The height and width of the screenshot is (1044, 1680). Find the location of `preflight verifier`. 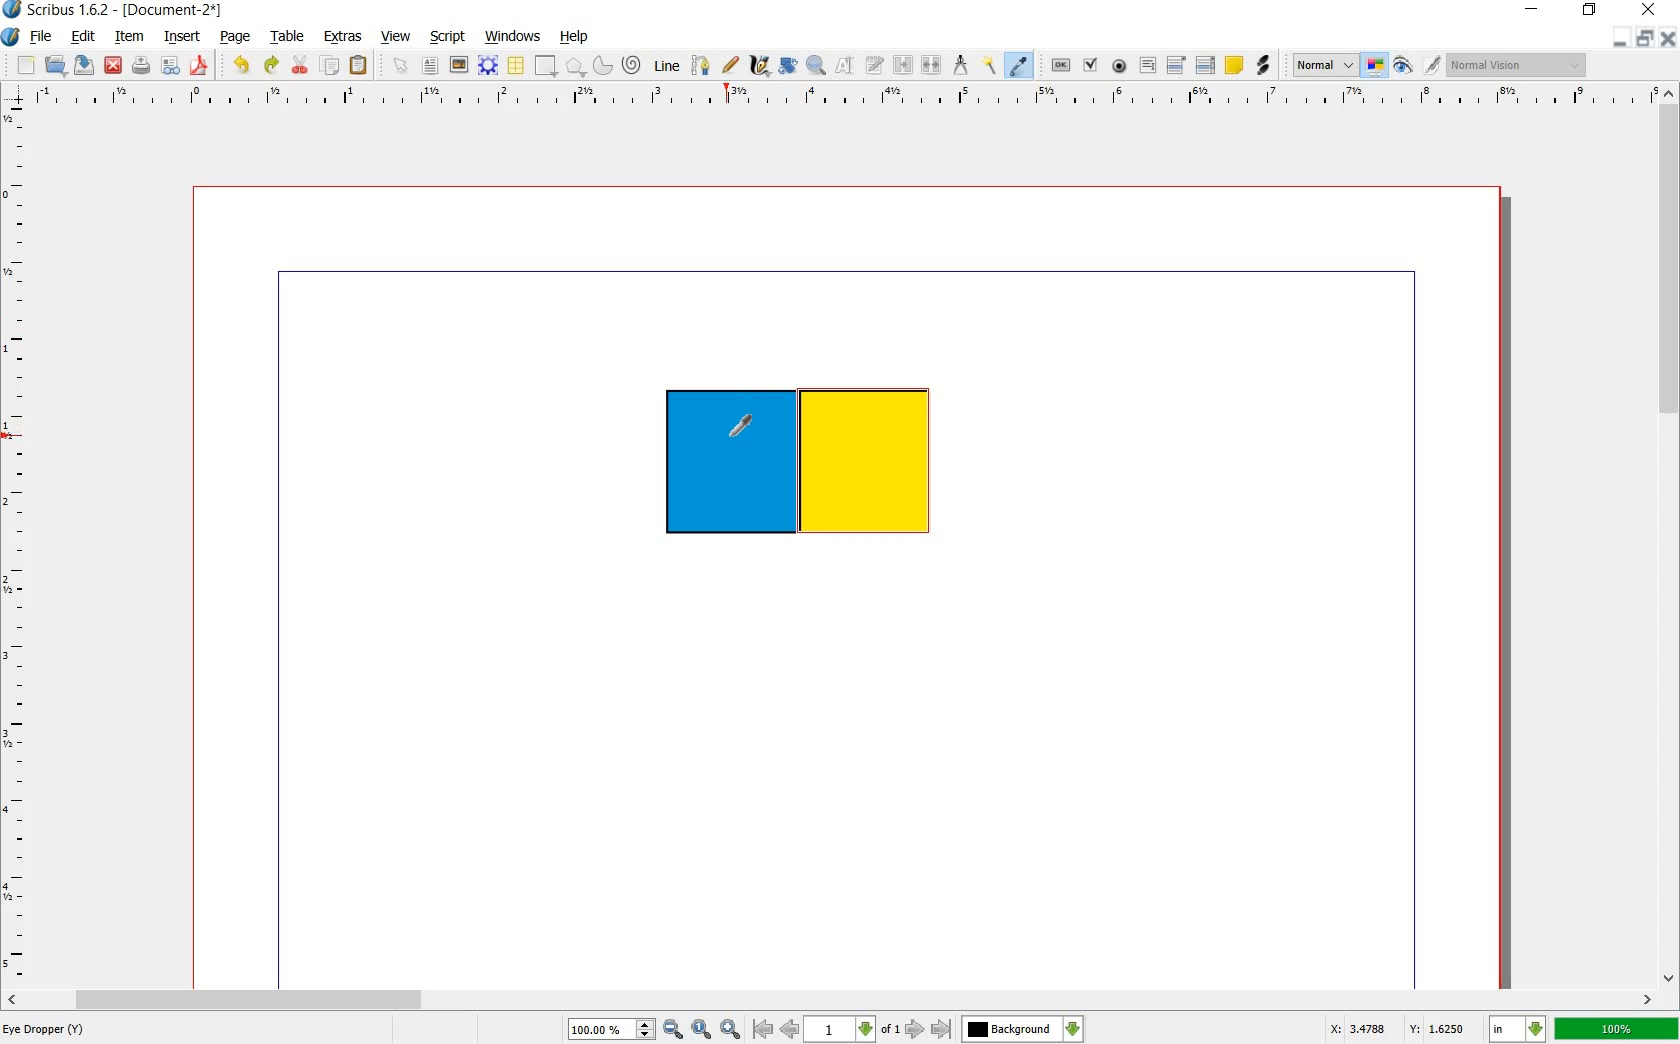

preflight verifier is located at coordinates (170, 65).